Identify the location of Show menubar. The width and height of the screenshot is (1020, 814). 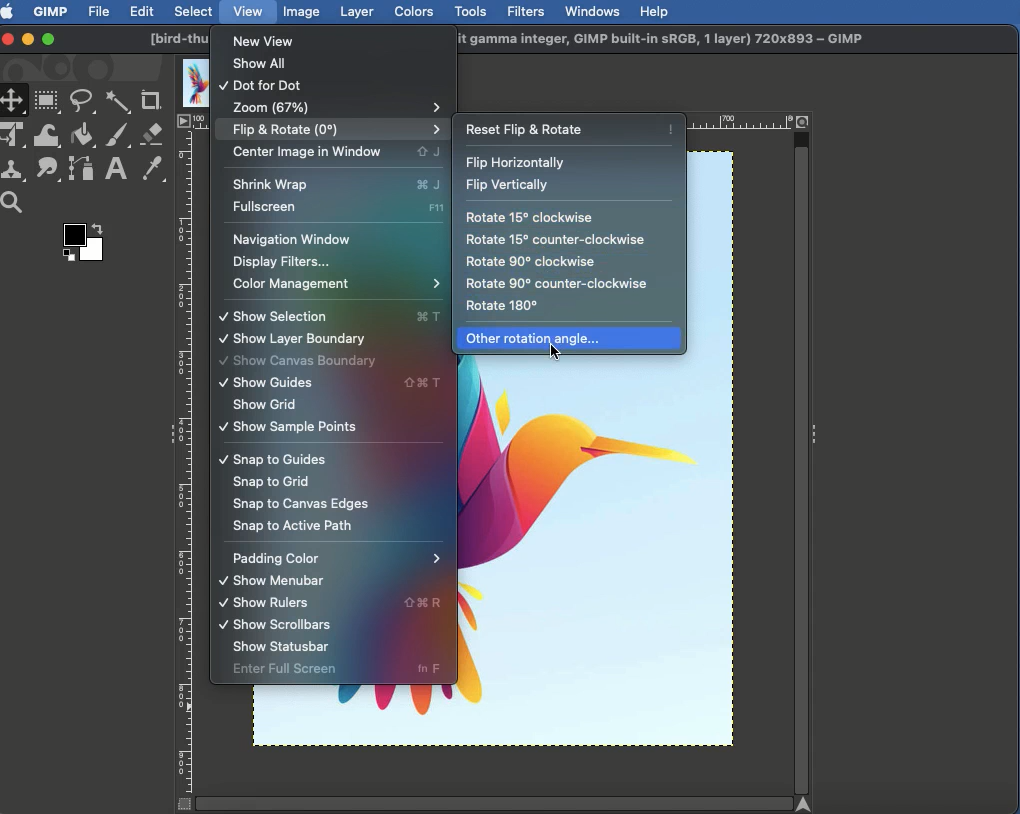
(271, 581).